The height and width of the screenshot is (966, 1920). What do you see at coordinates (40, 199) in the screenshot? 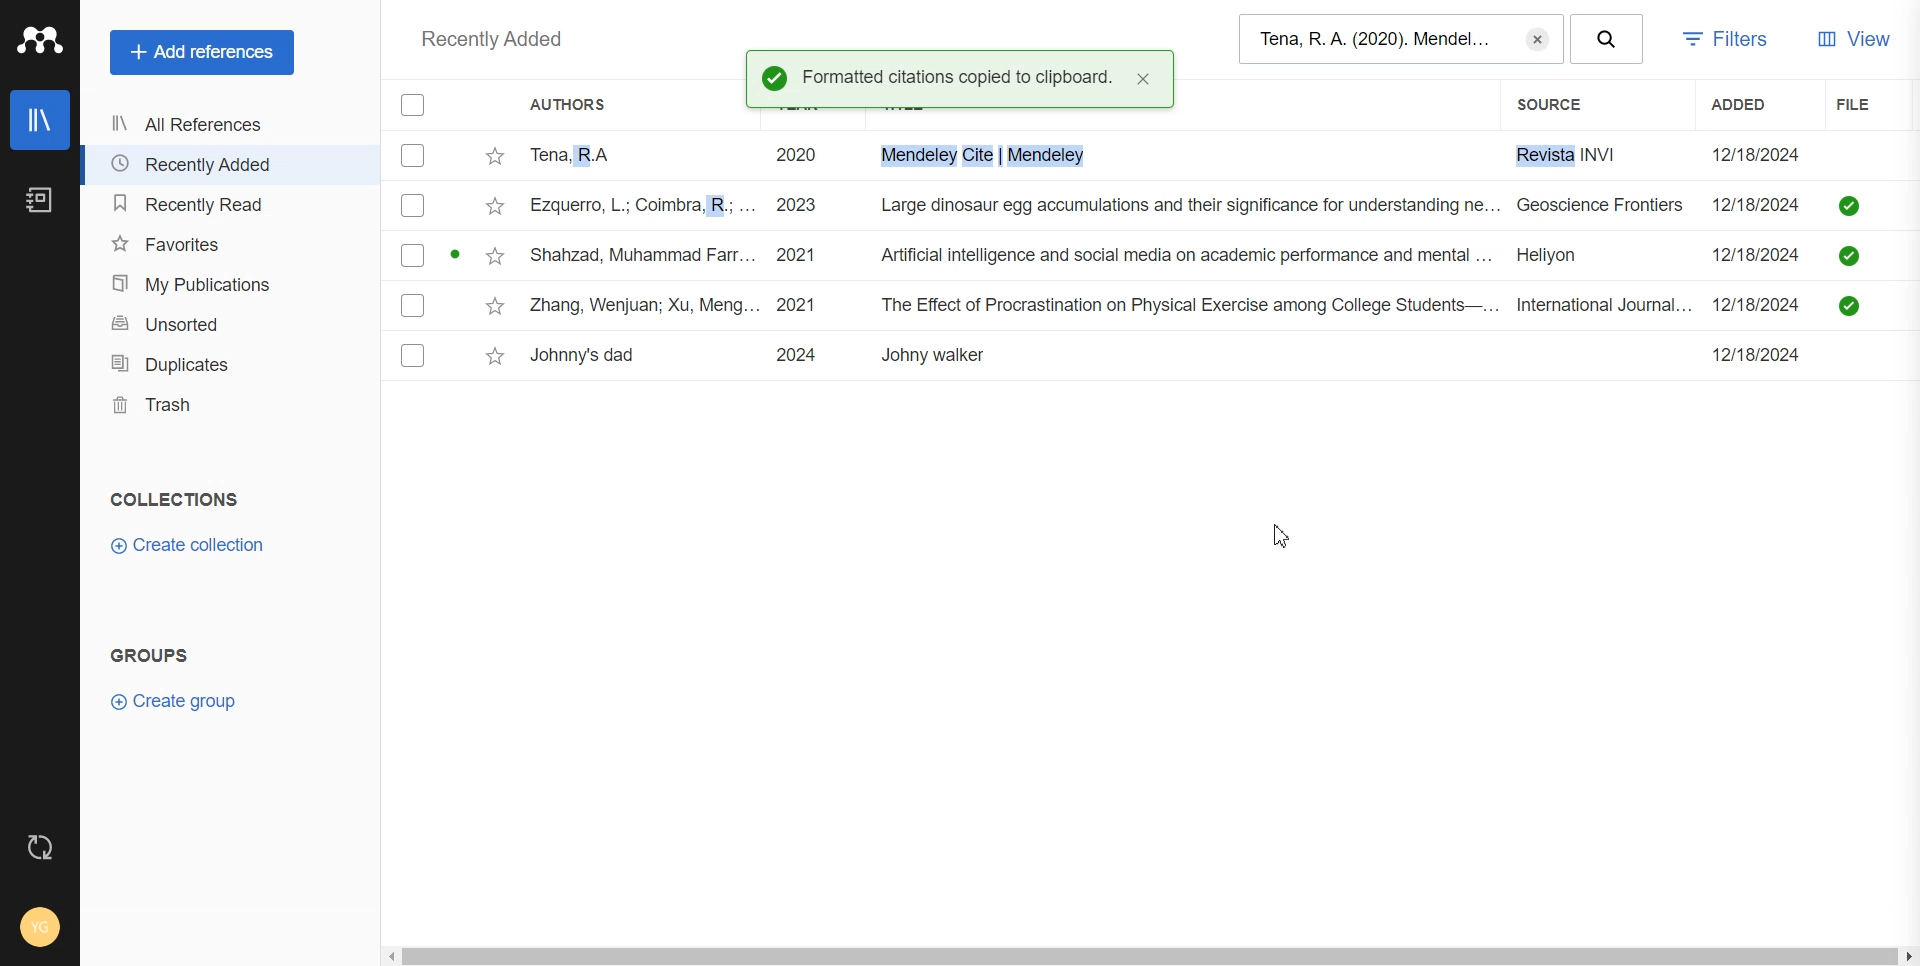
I see `Notebook` at bounding box center [40, 199].